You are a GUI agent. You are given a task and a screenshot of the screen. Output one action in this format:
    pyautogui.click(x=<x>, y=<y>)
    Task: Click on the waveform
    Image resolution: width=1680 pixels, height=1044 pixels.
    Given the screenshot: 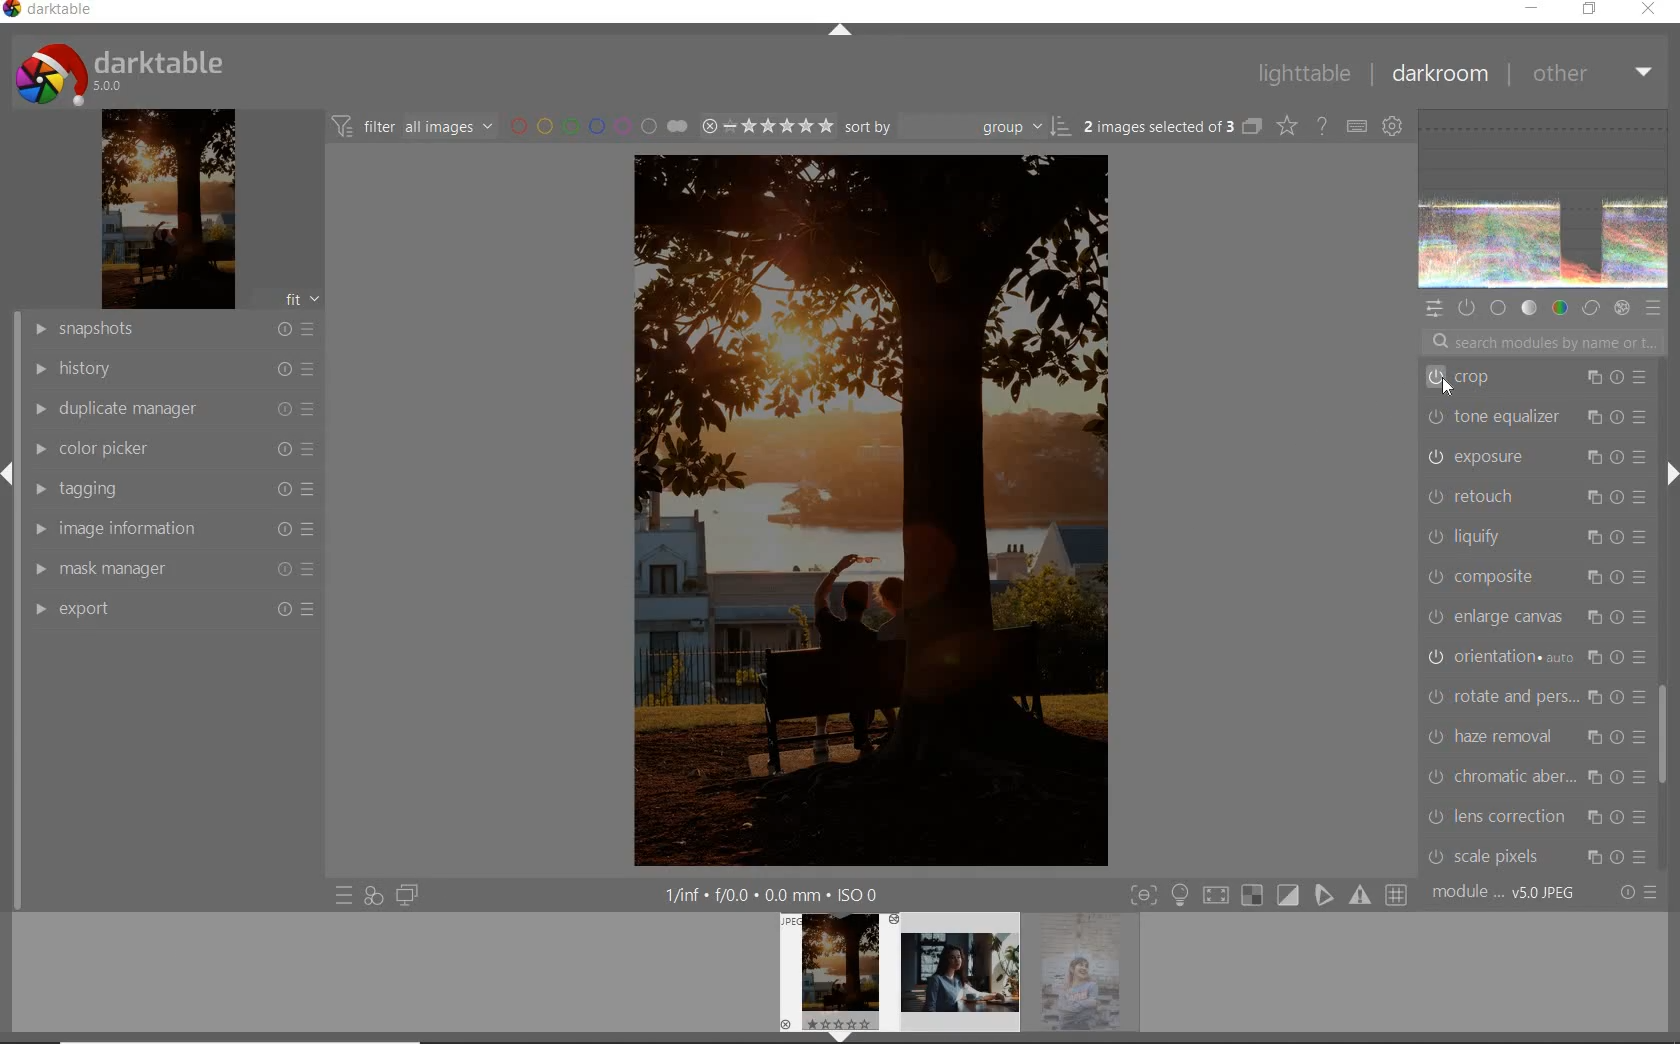 What is the action you would take?
    pyautogui.click(x=1543, y=201)
    